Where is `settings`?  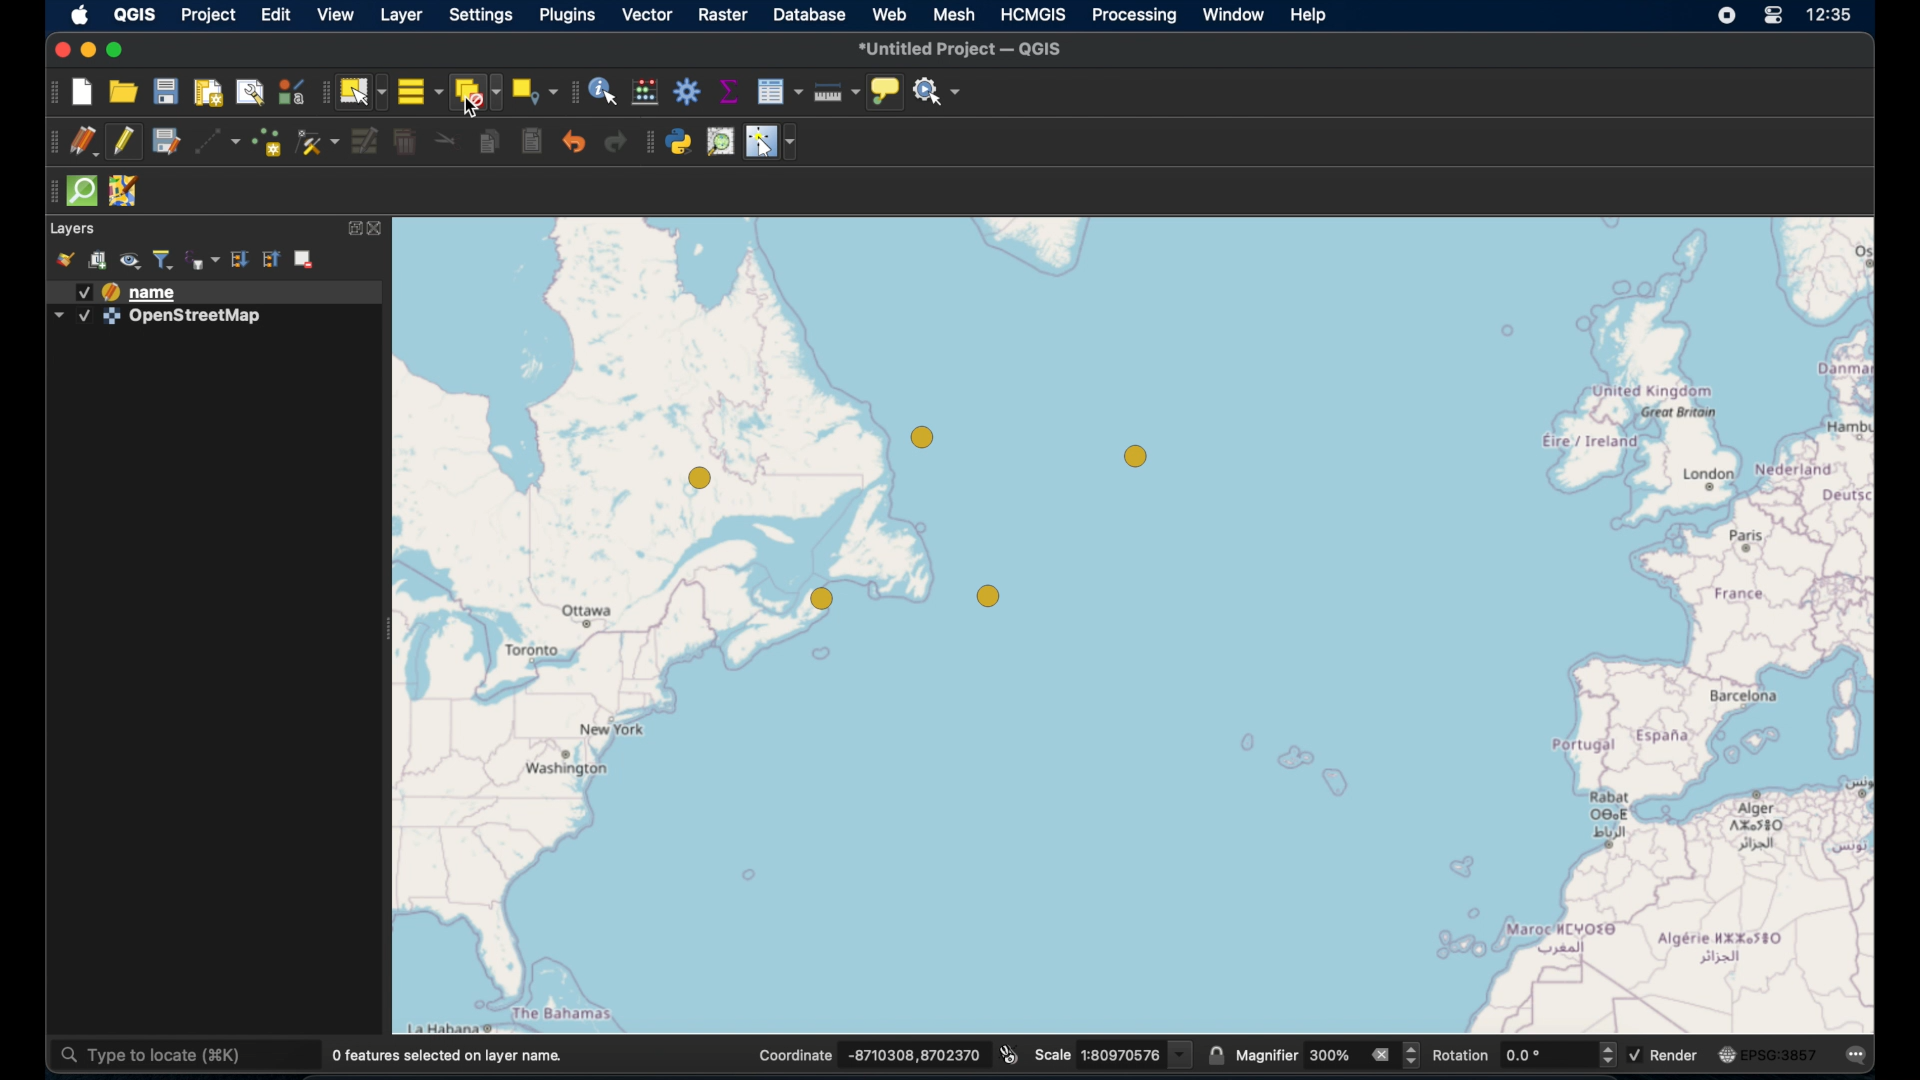
settings is located at coordinates (482, 19).